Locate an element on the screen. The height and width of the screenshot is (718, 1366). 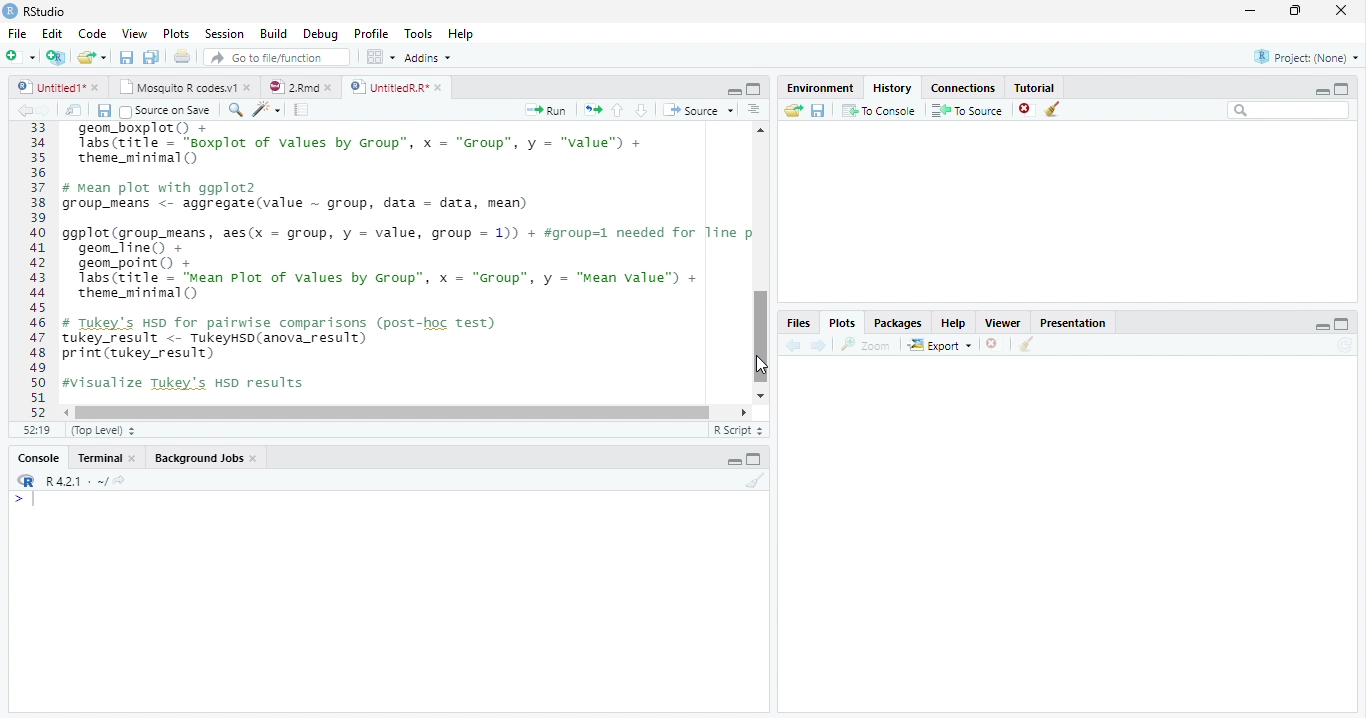
To source is located at coordinates (970, 112).